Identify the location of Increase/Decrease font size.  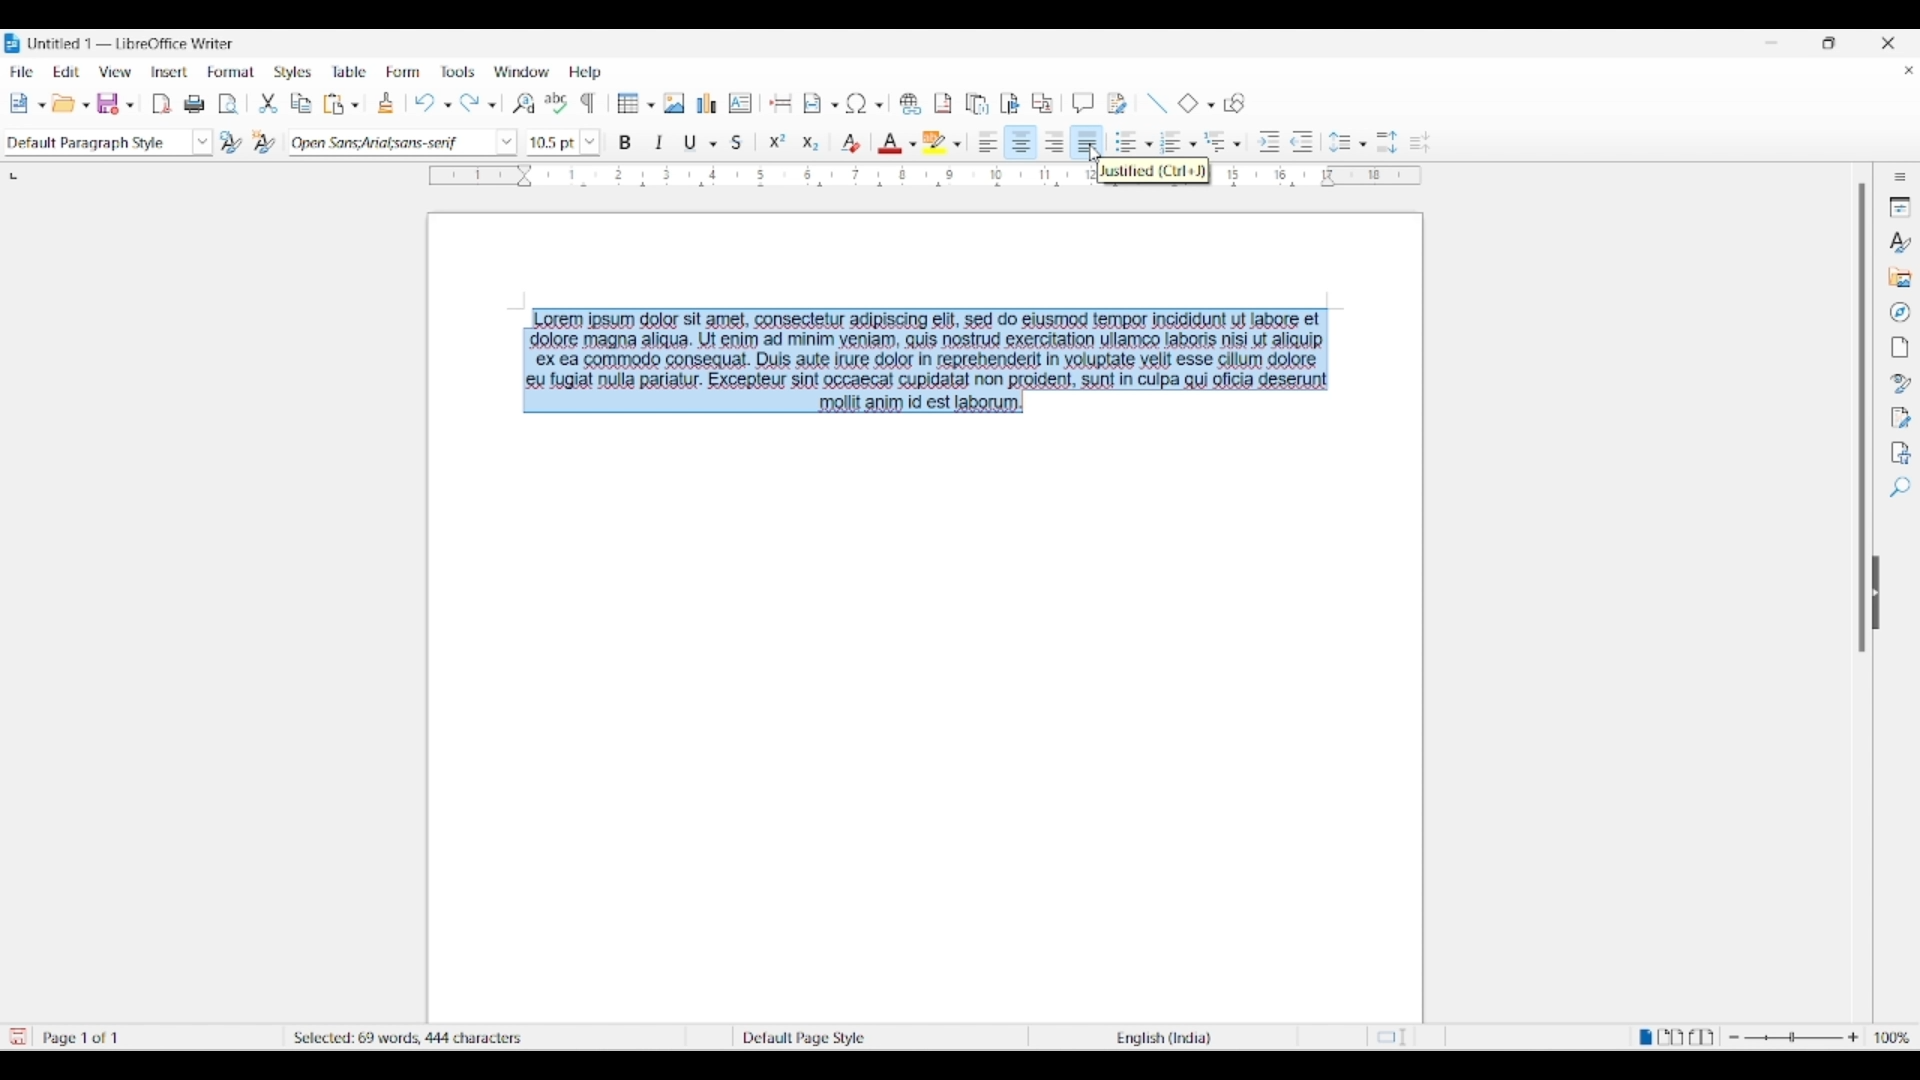
(589, 143).